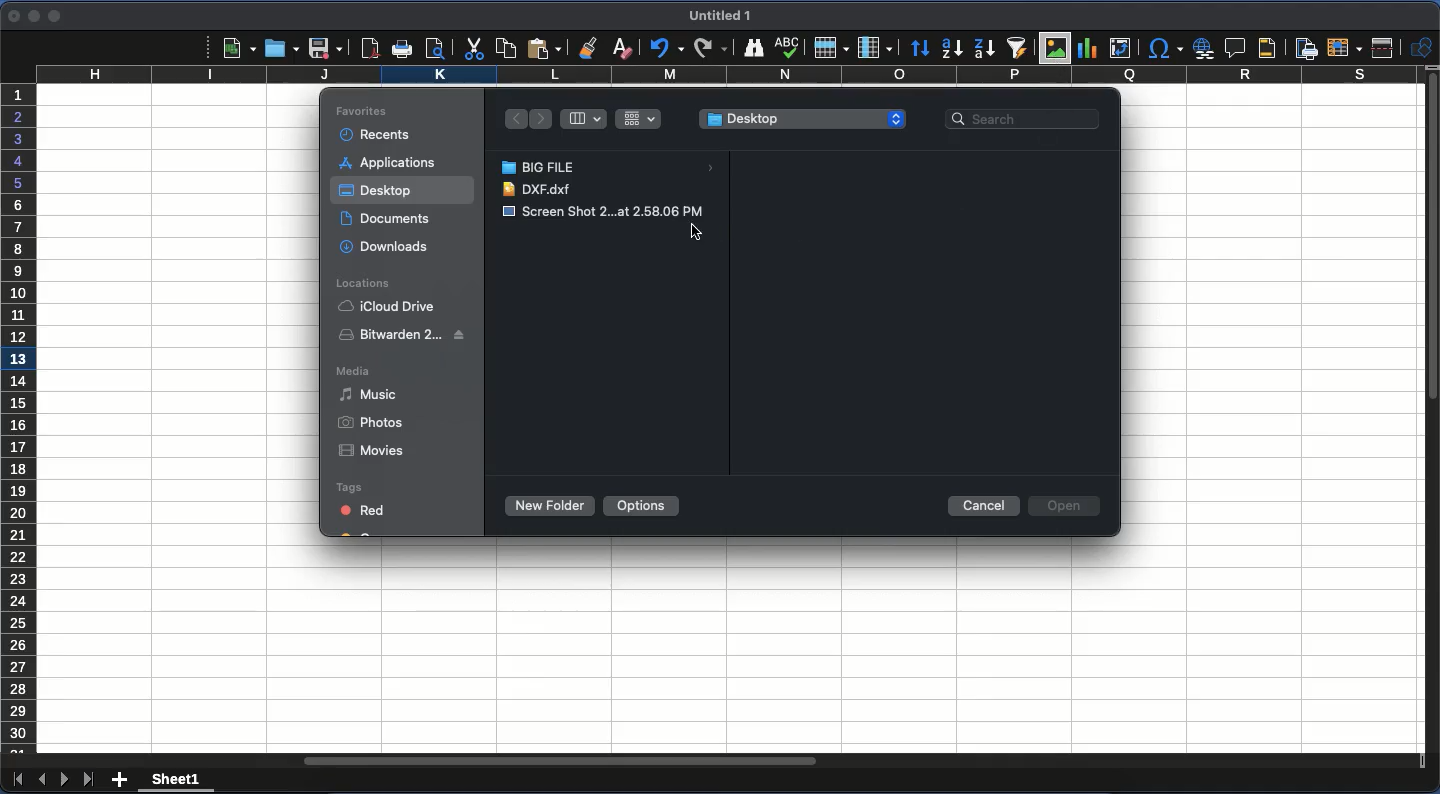  I want to click on iCloud Drive, so click(390, 307).